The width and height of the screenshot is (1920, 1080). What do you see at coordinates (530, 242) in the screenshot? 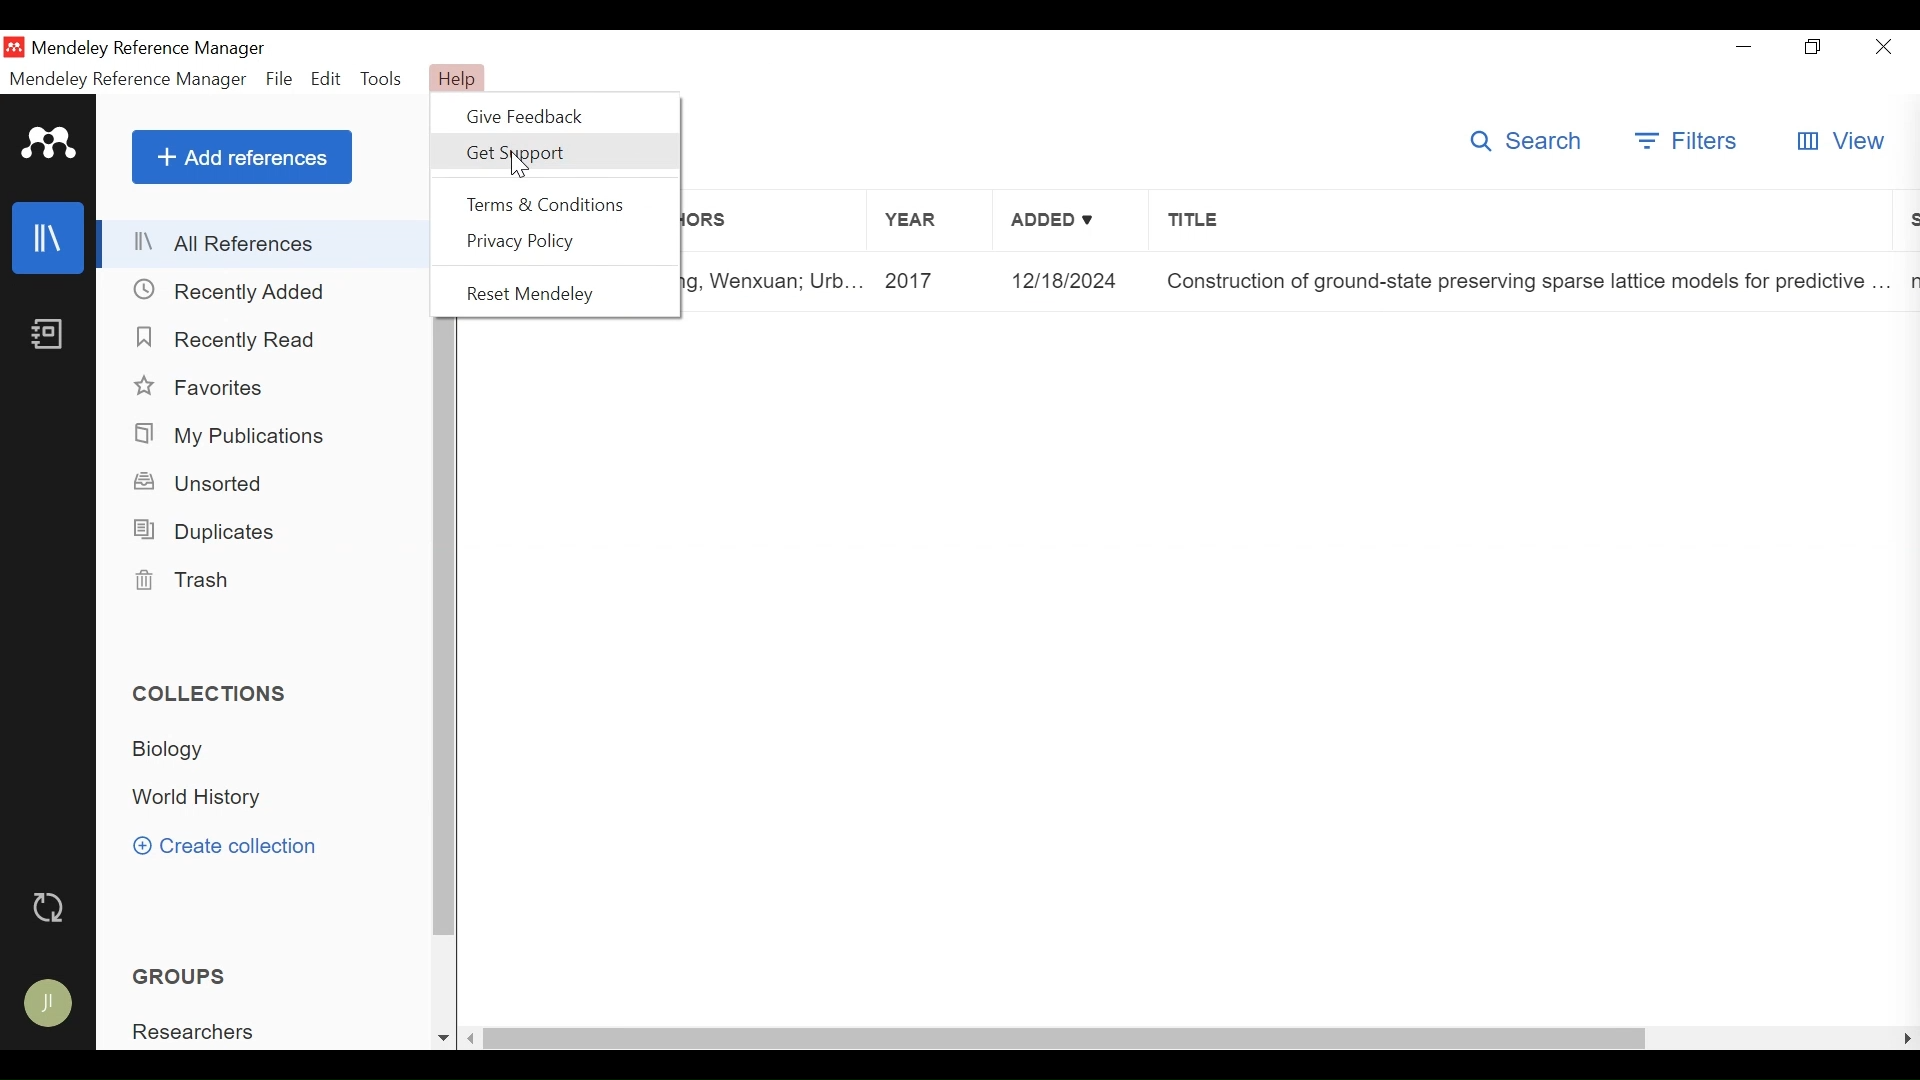
I see `Privacy Policy` at bounding box center [530, 242].